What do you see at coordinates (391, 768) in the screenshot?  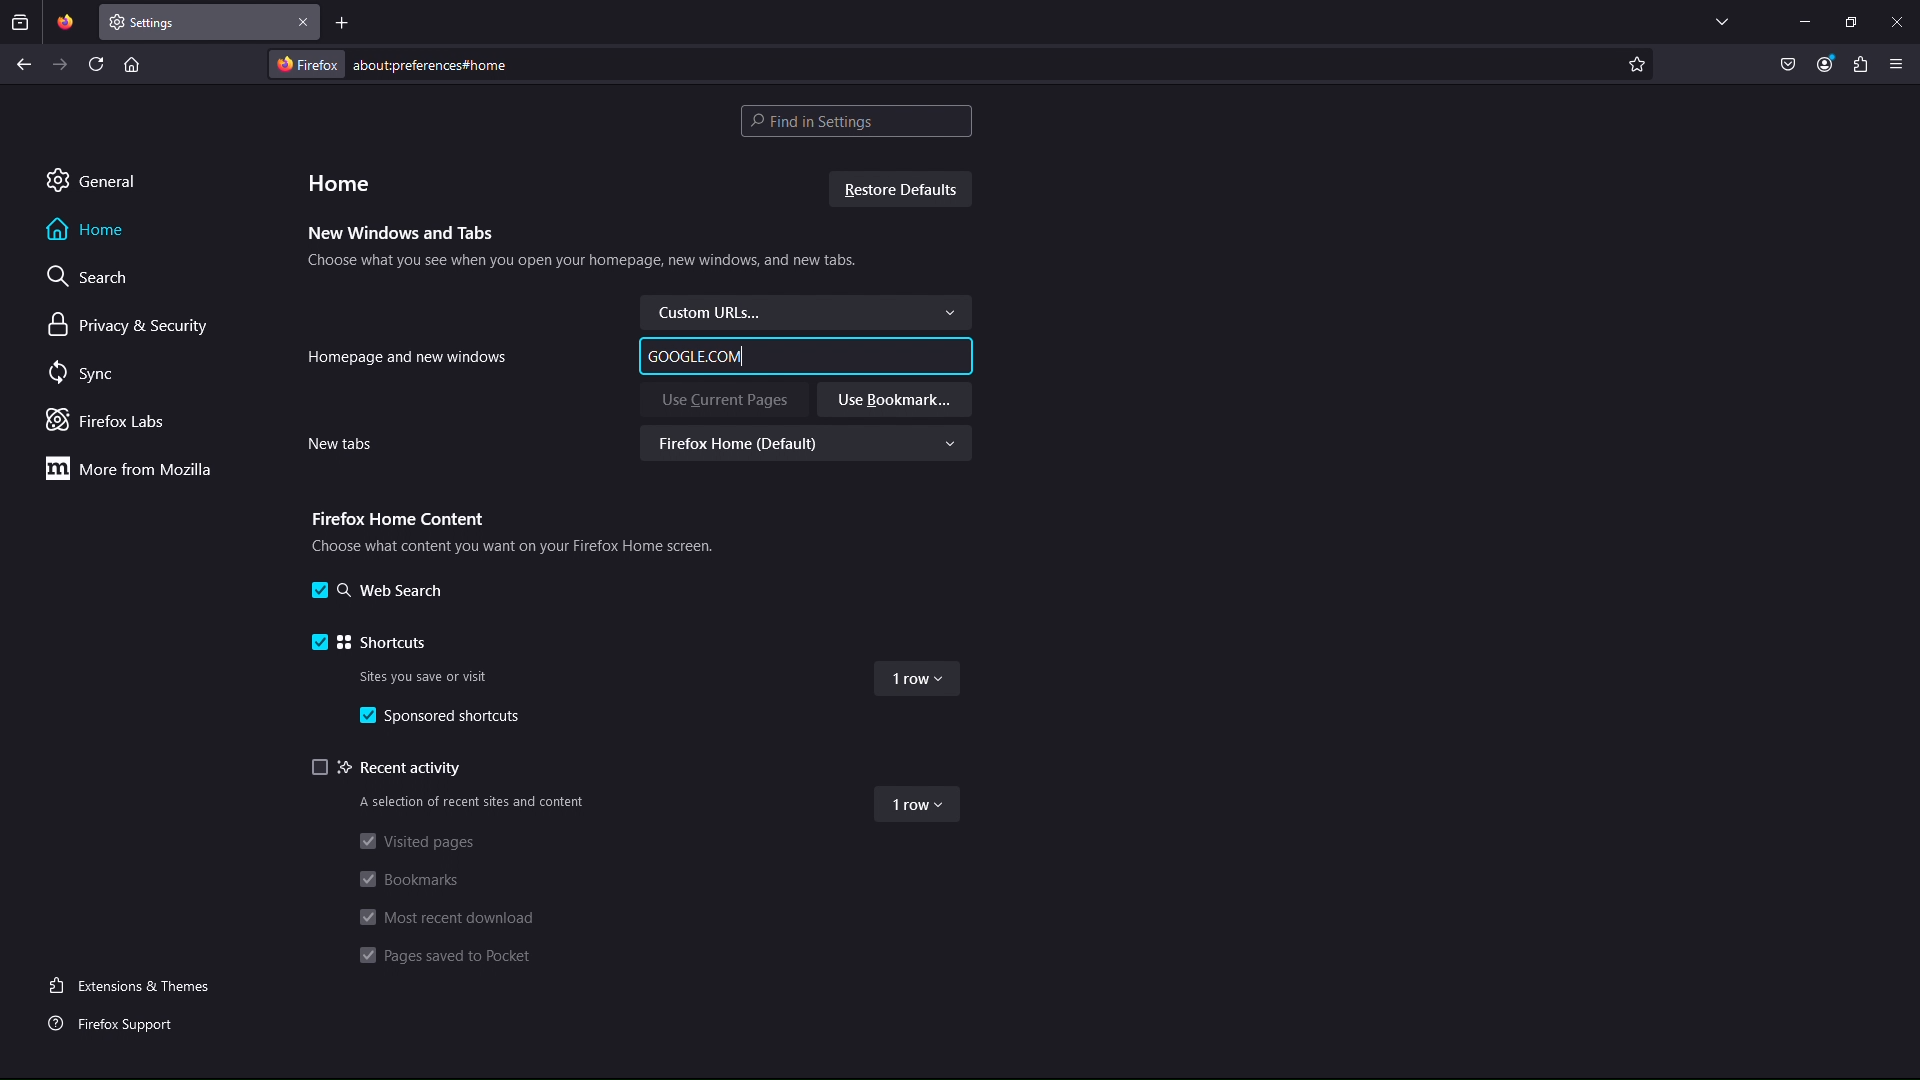 I see `Recent activity` at bounding box center [391, 768].